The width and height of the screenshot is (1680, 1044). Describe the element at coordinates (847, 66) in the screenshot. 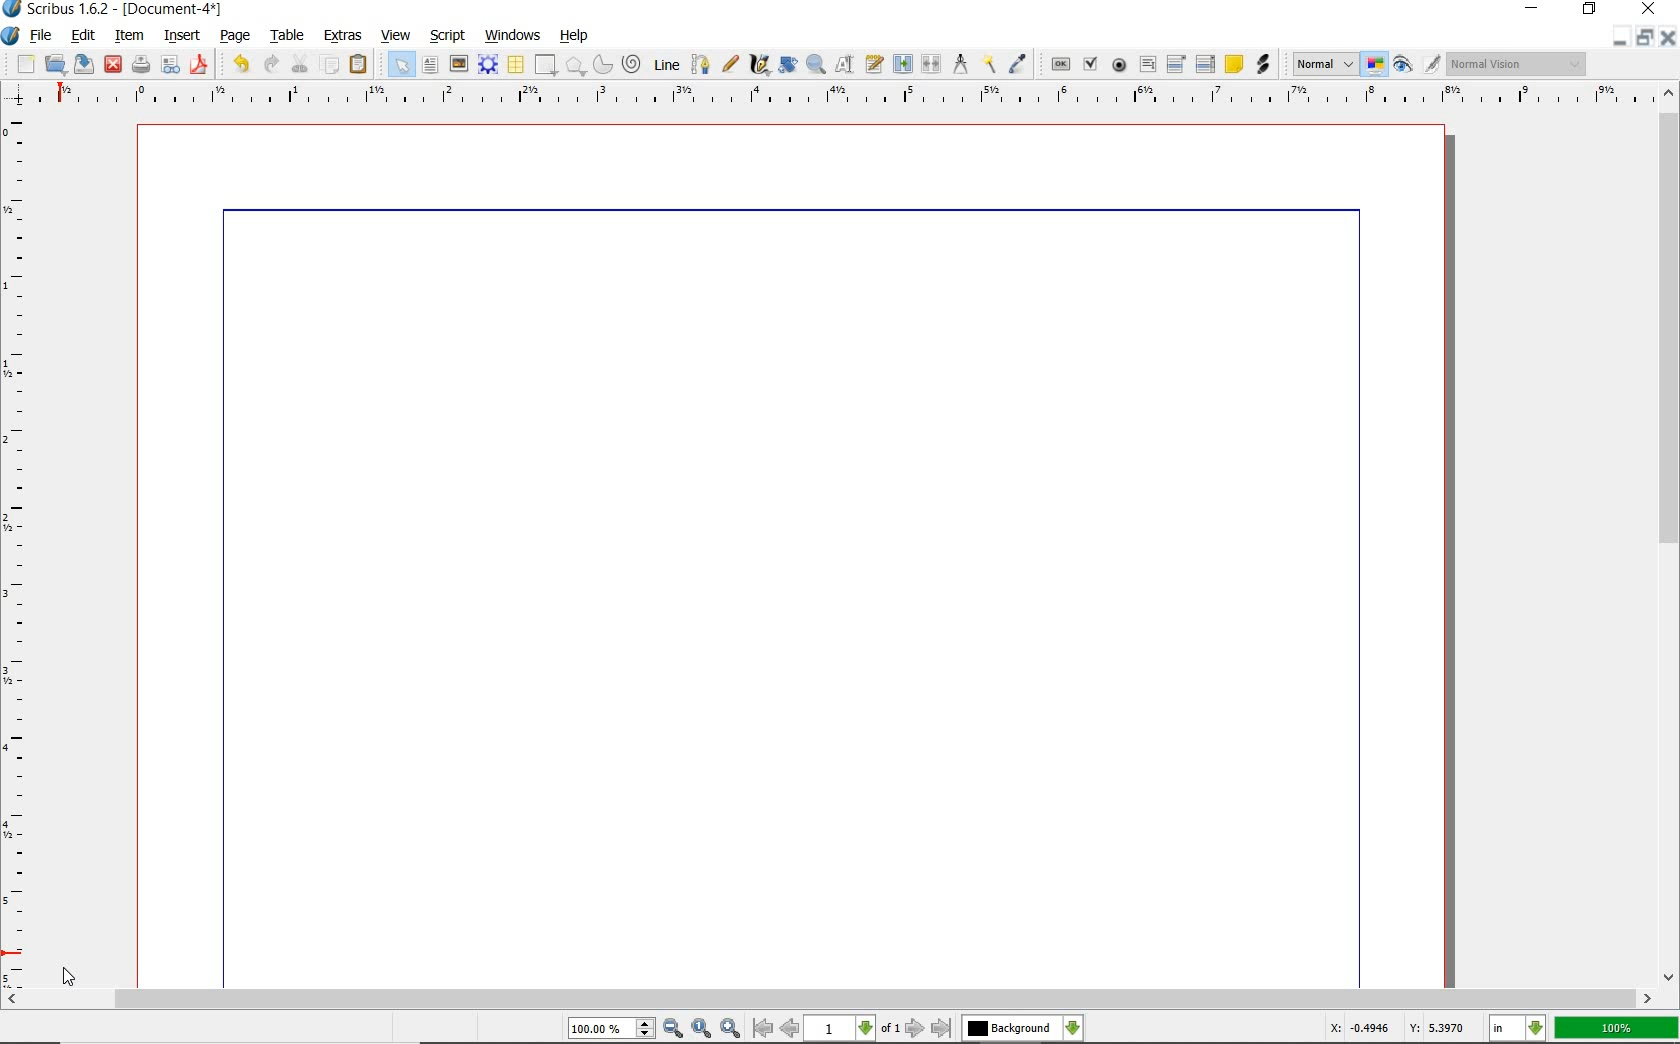

I see `edit contents of frame` at that location.